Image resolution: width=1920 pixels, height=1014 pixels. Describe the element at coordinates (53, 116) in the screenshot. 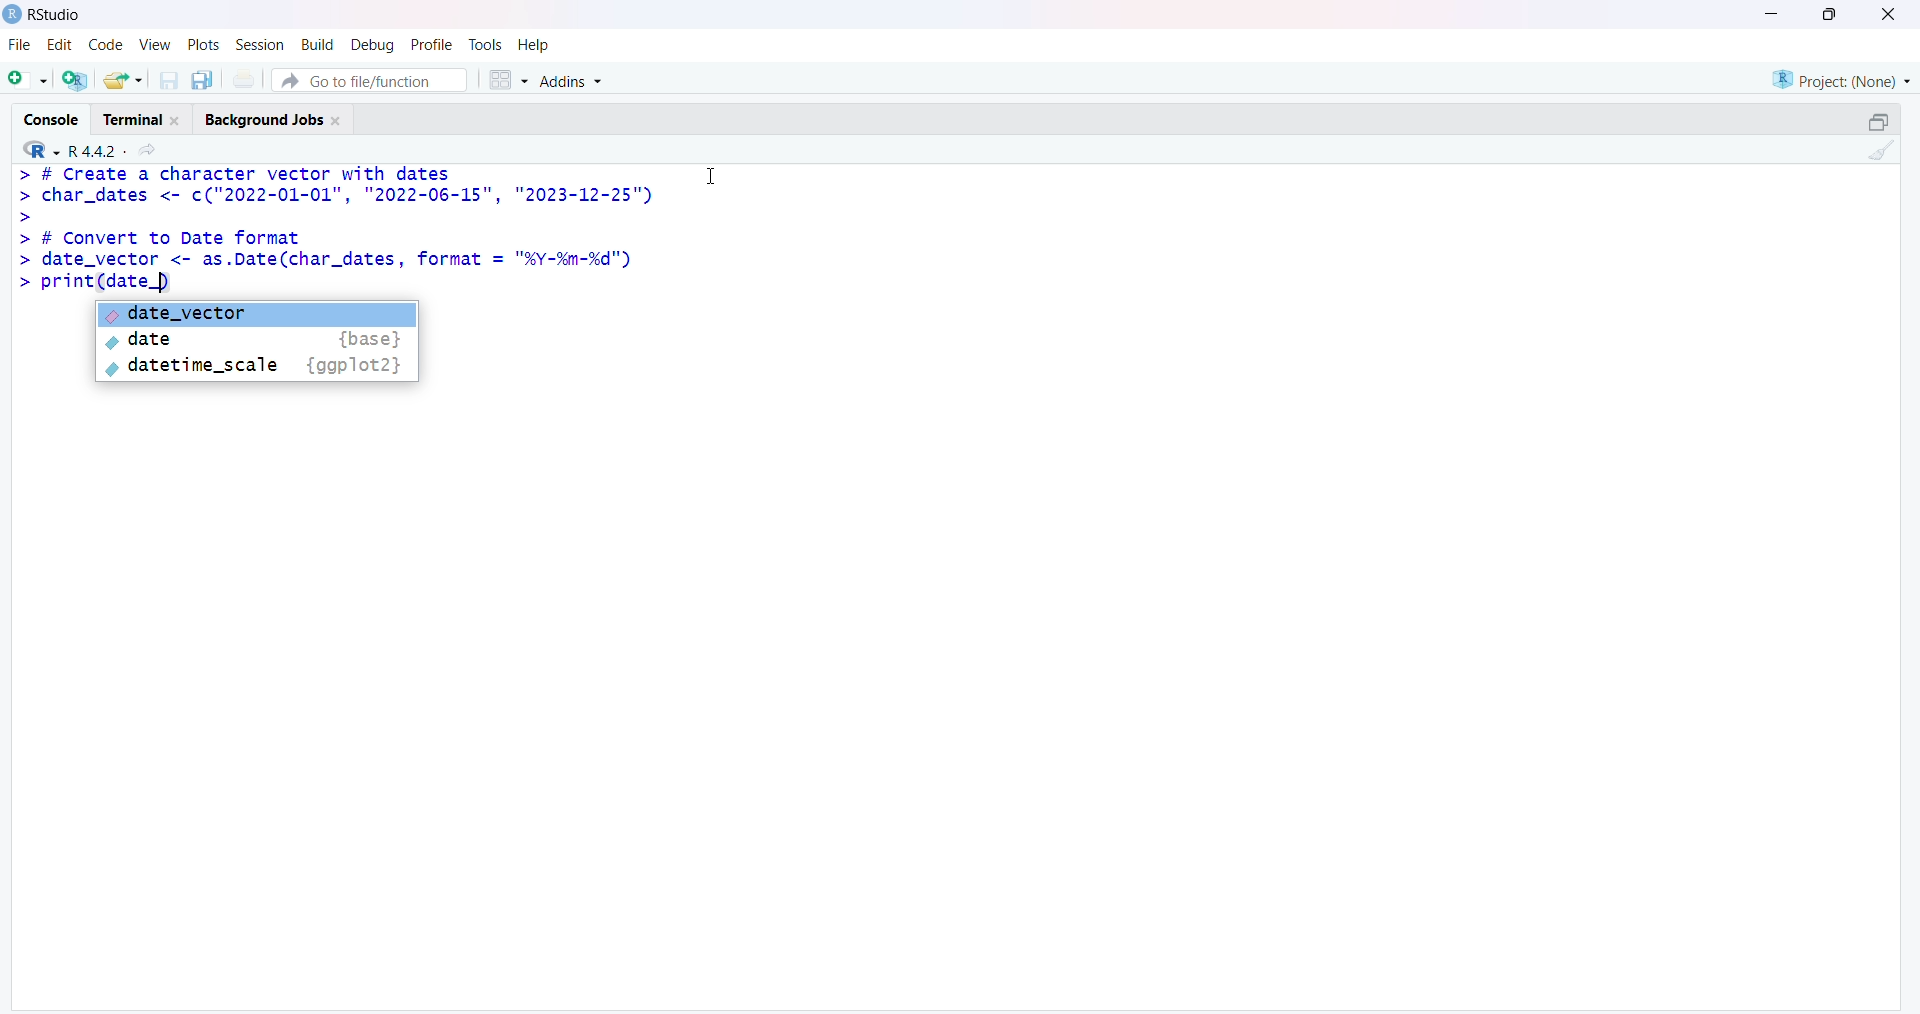

I see `Console` at that location.